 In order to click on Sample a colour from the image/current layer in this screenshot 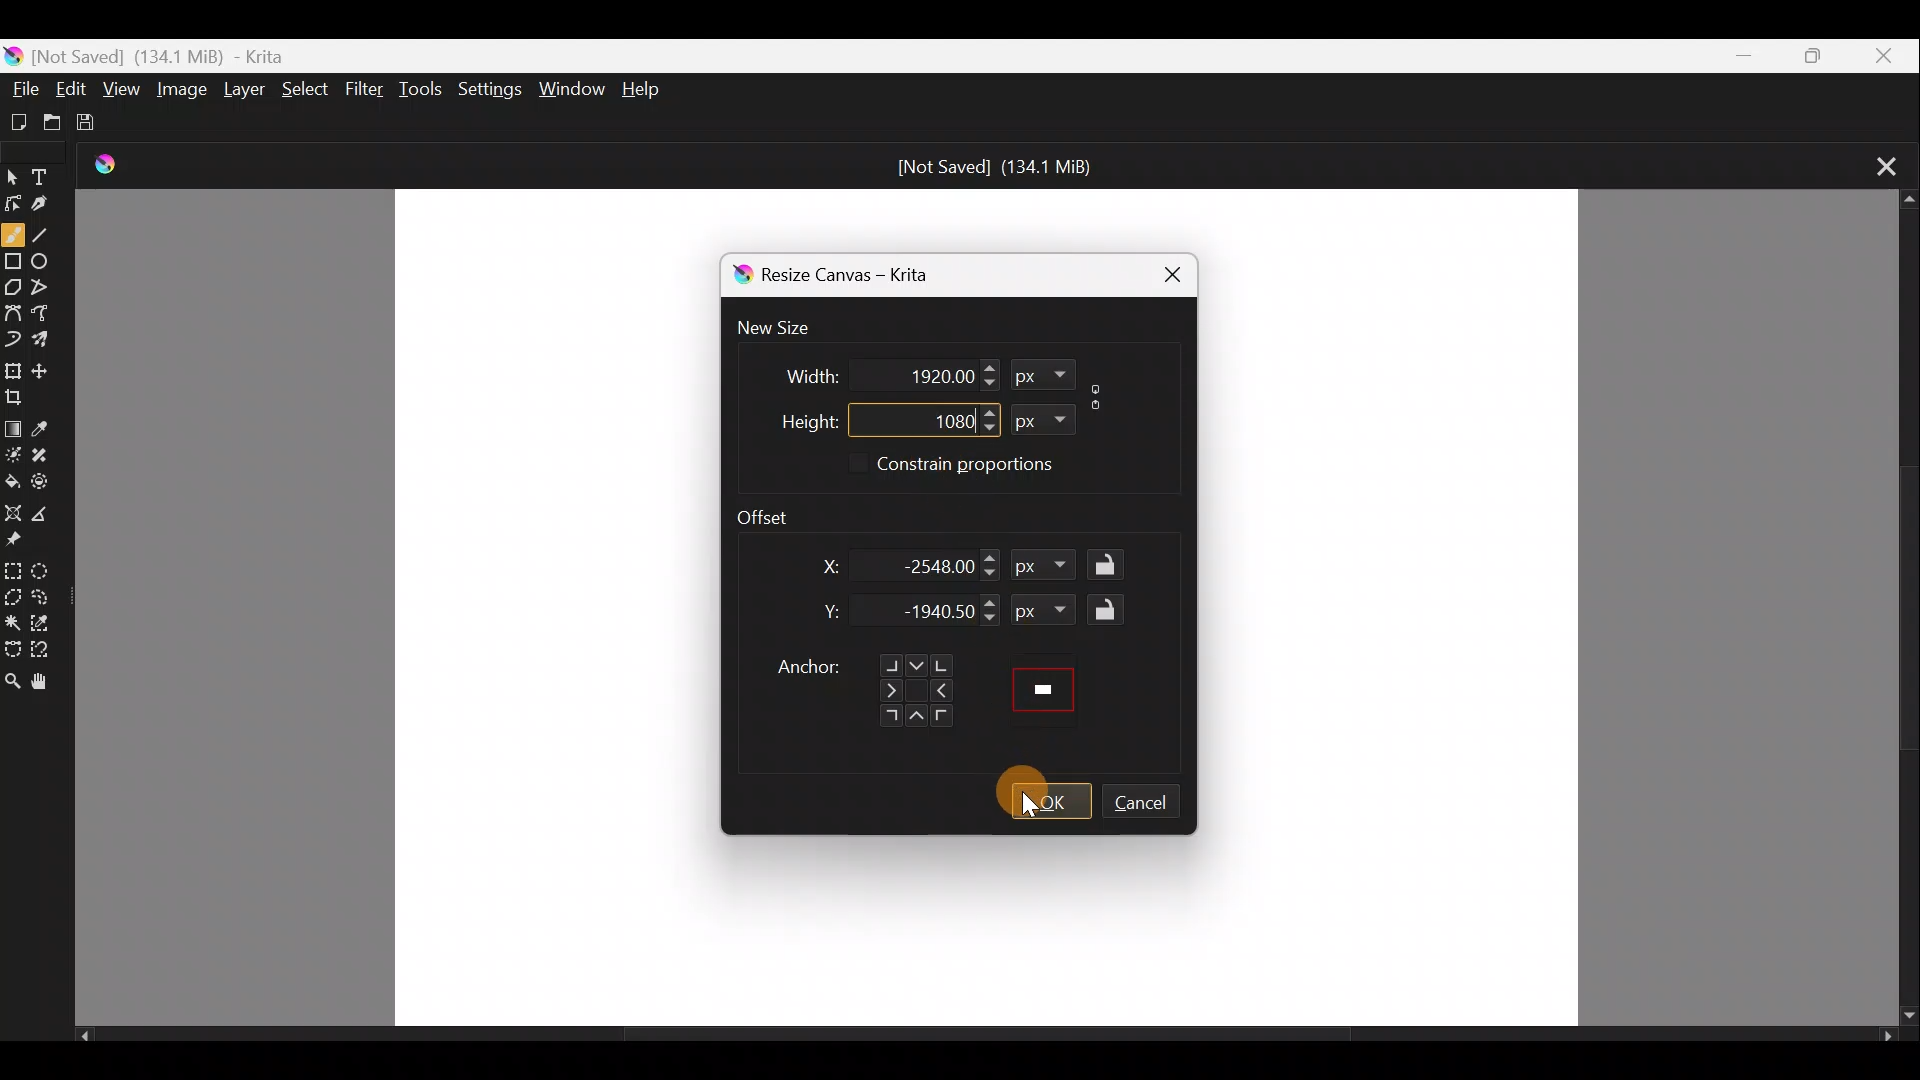, I will do `click(49, 423)`.